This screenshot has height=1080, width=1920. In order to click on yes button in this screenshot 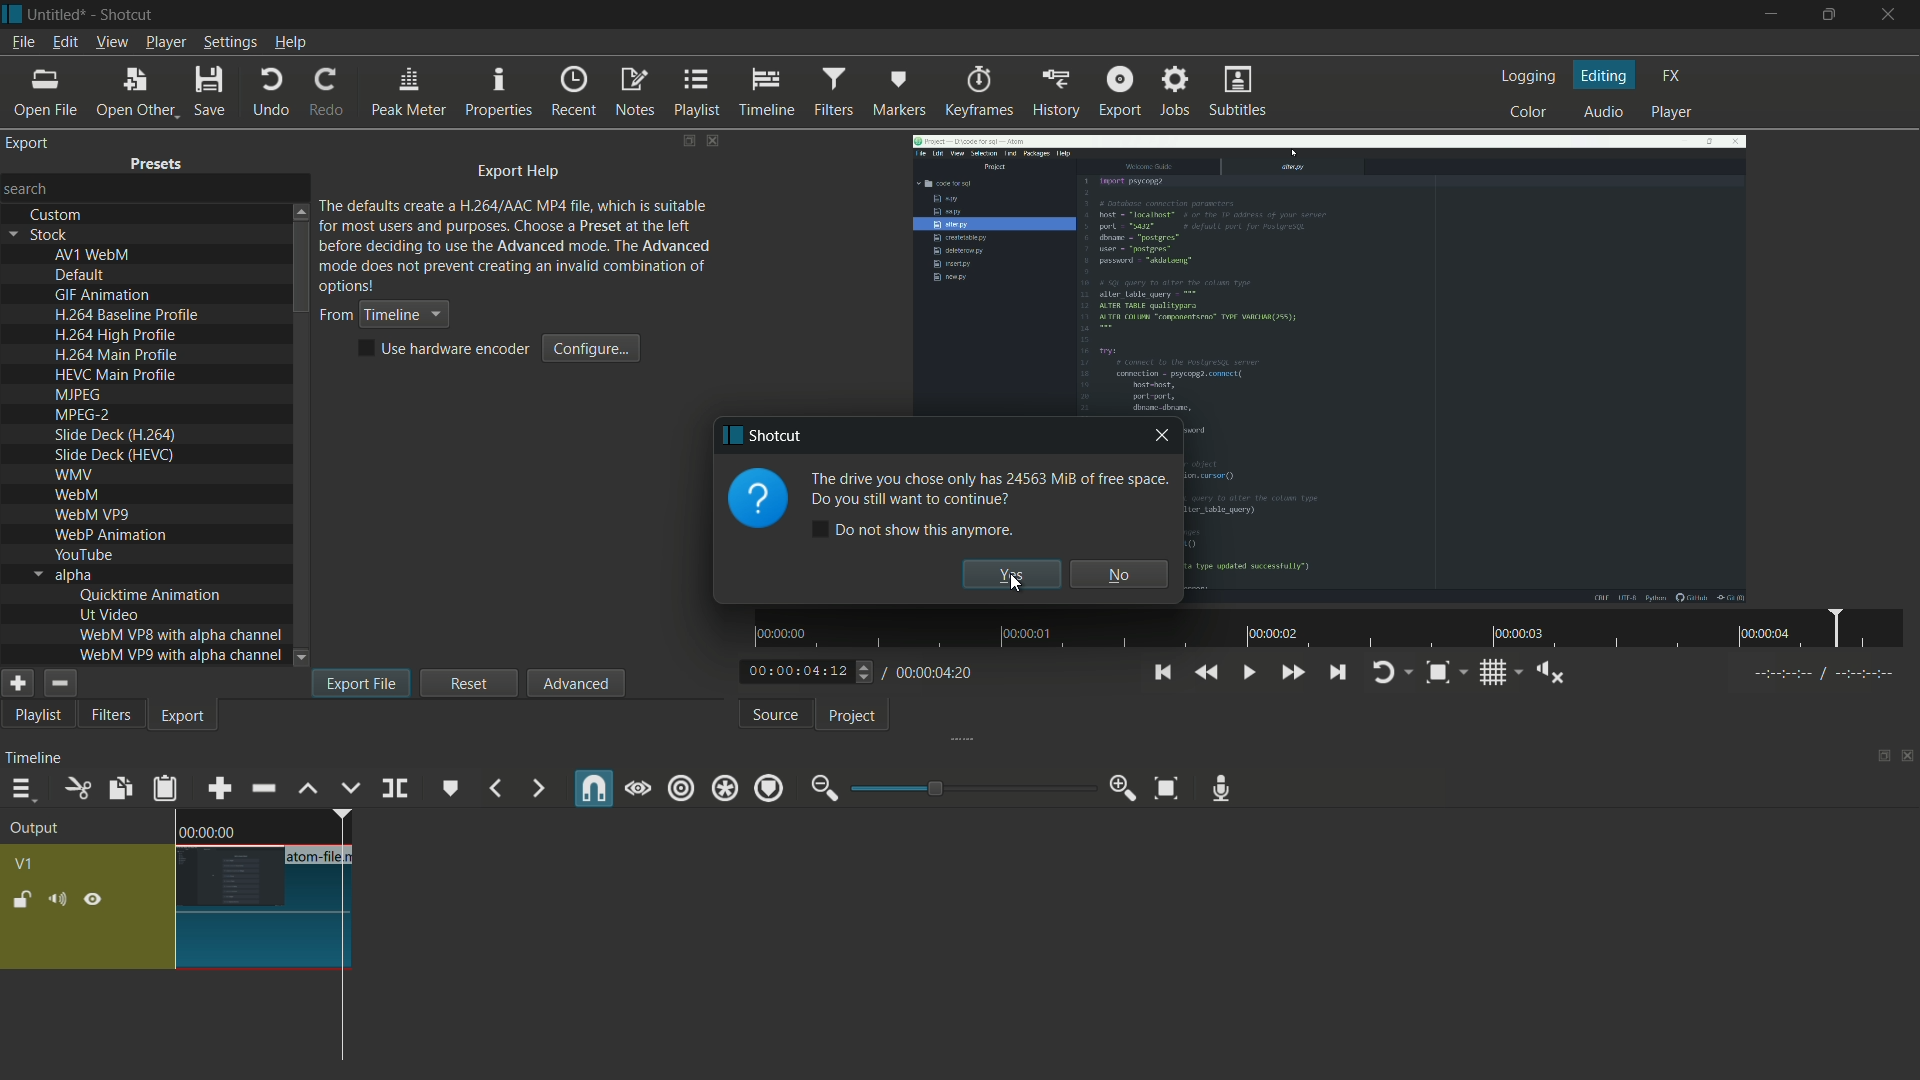, I will do `click(1011, 575)`.